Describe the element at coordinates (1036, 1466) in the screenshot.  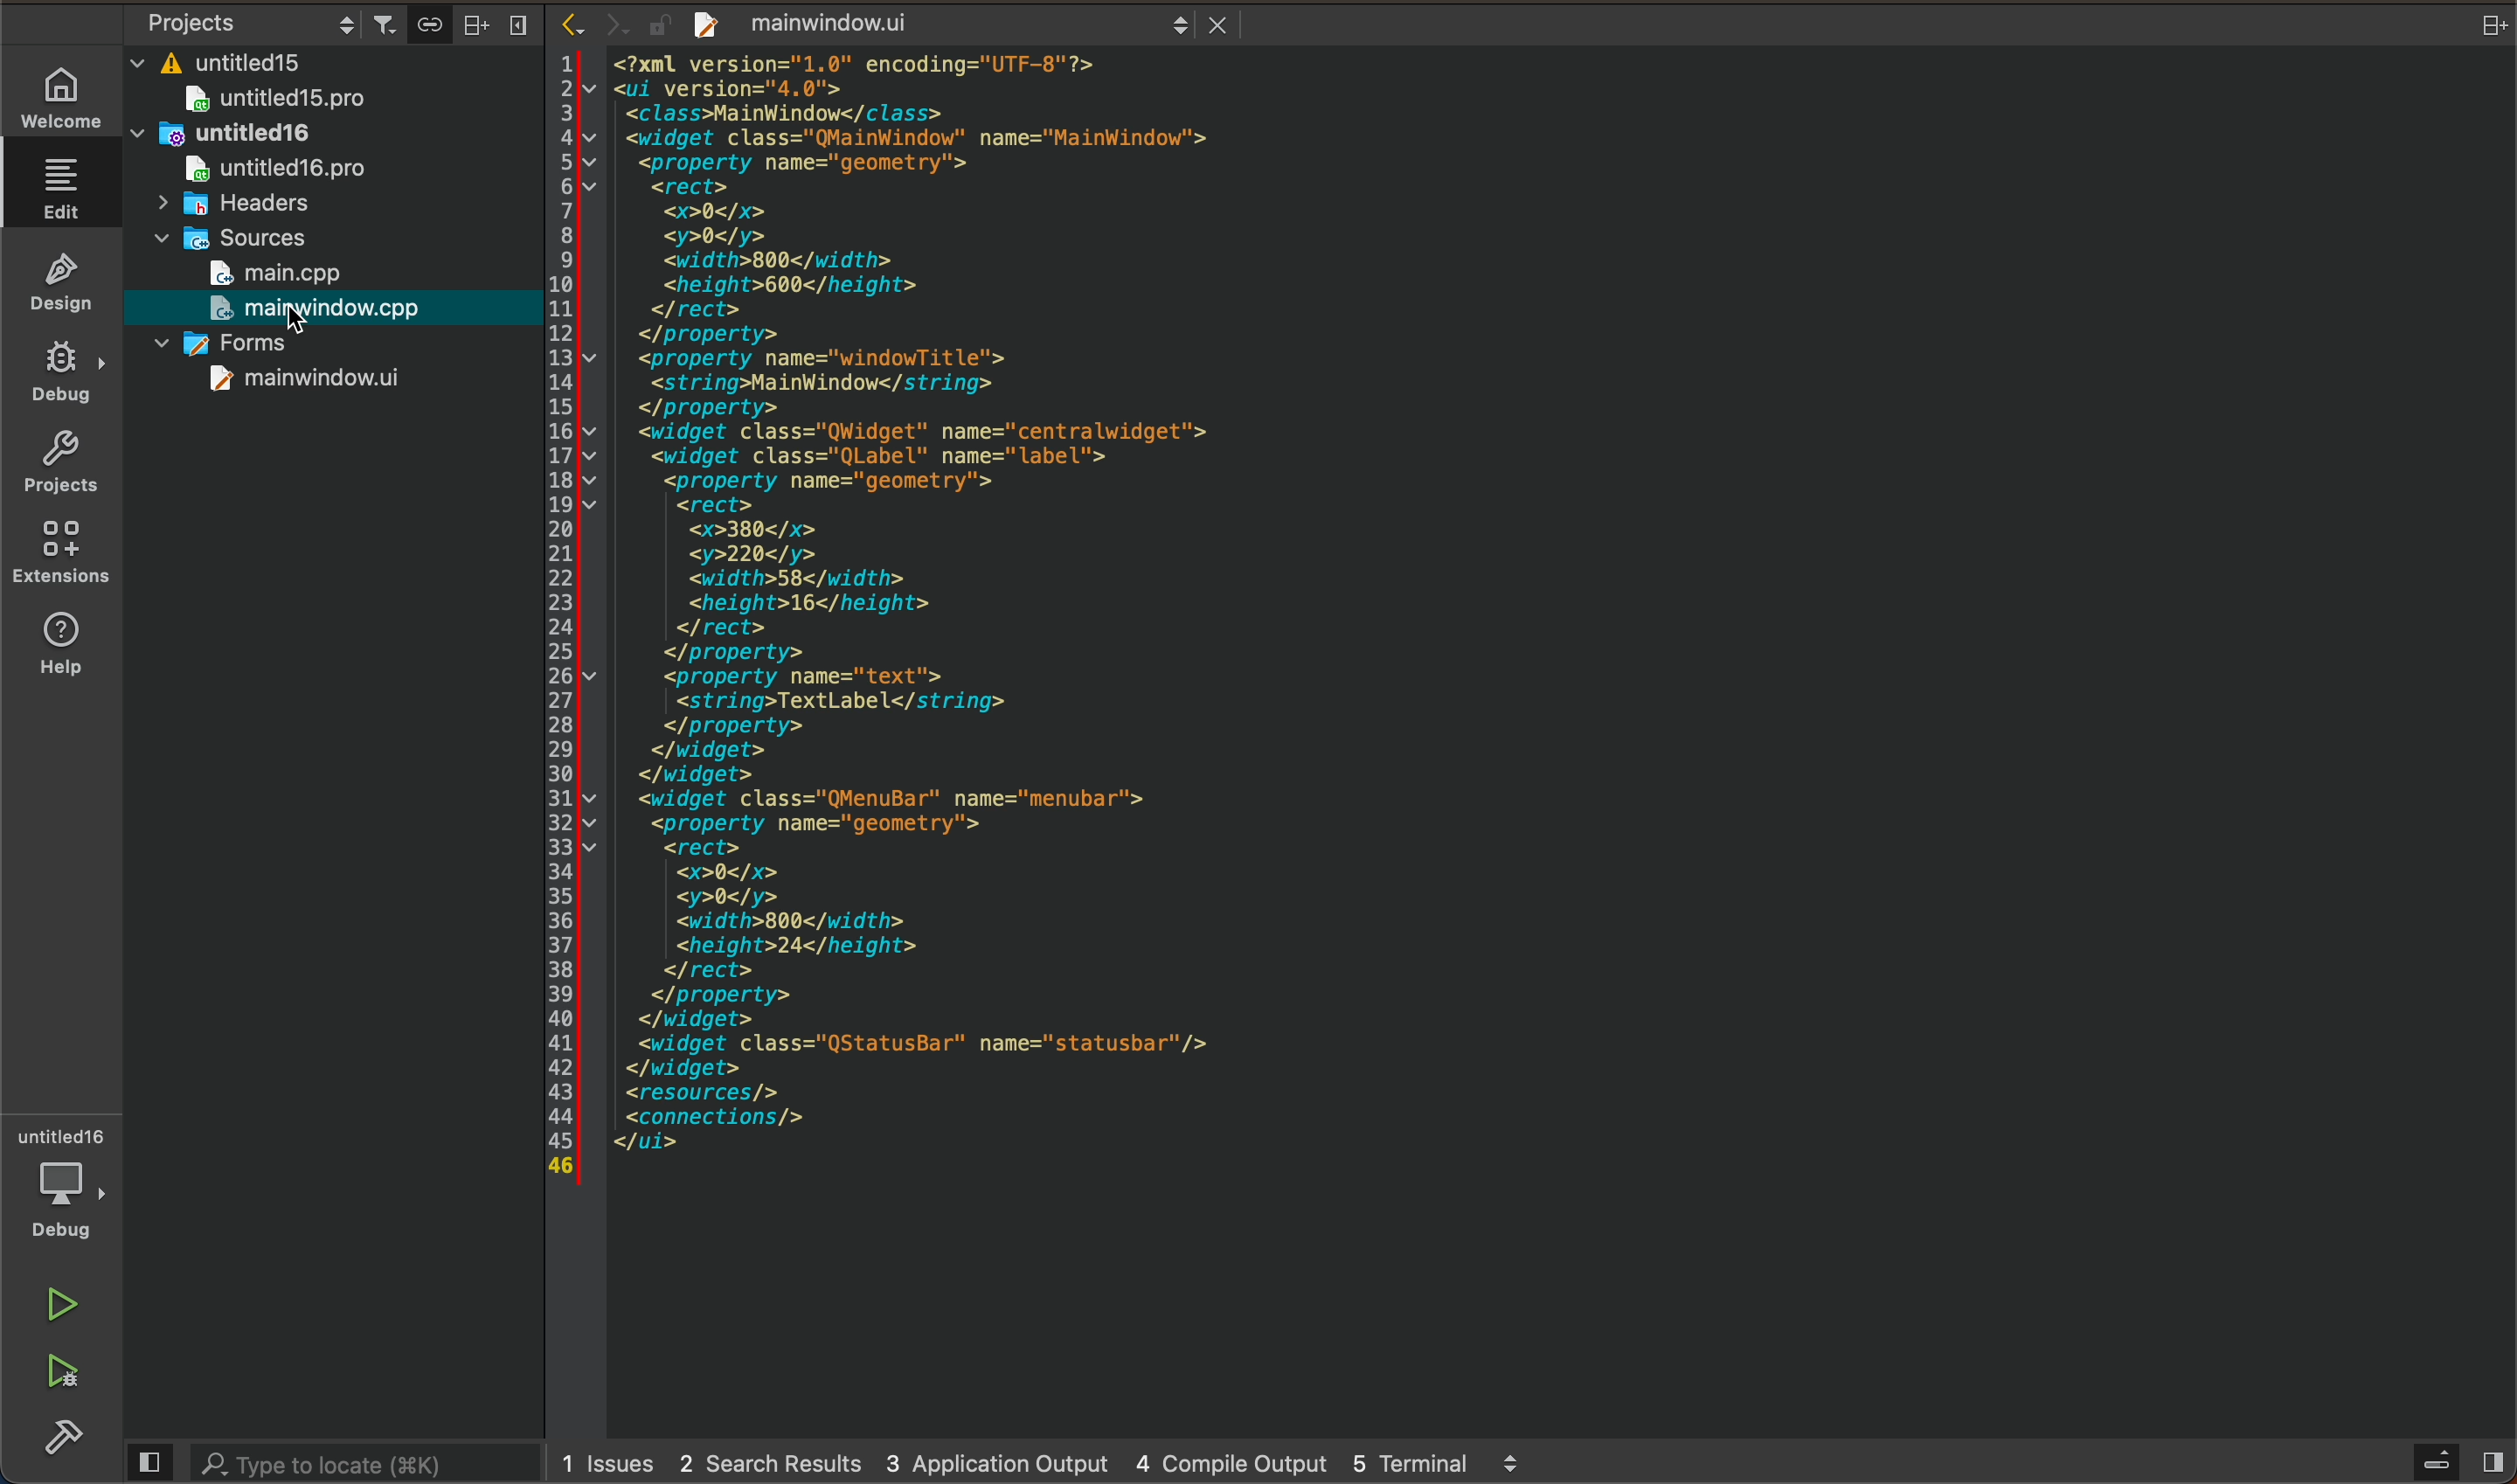
I see `1 Issues 2 Search Results 3 Application Output 4 Compile Output 5 Terminal` at that location.